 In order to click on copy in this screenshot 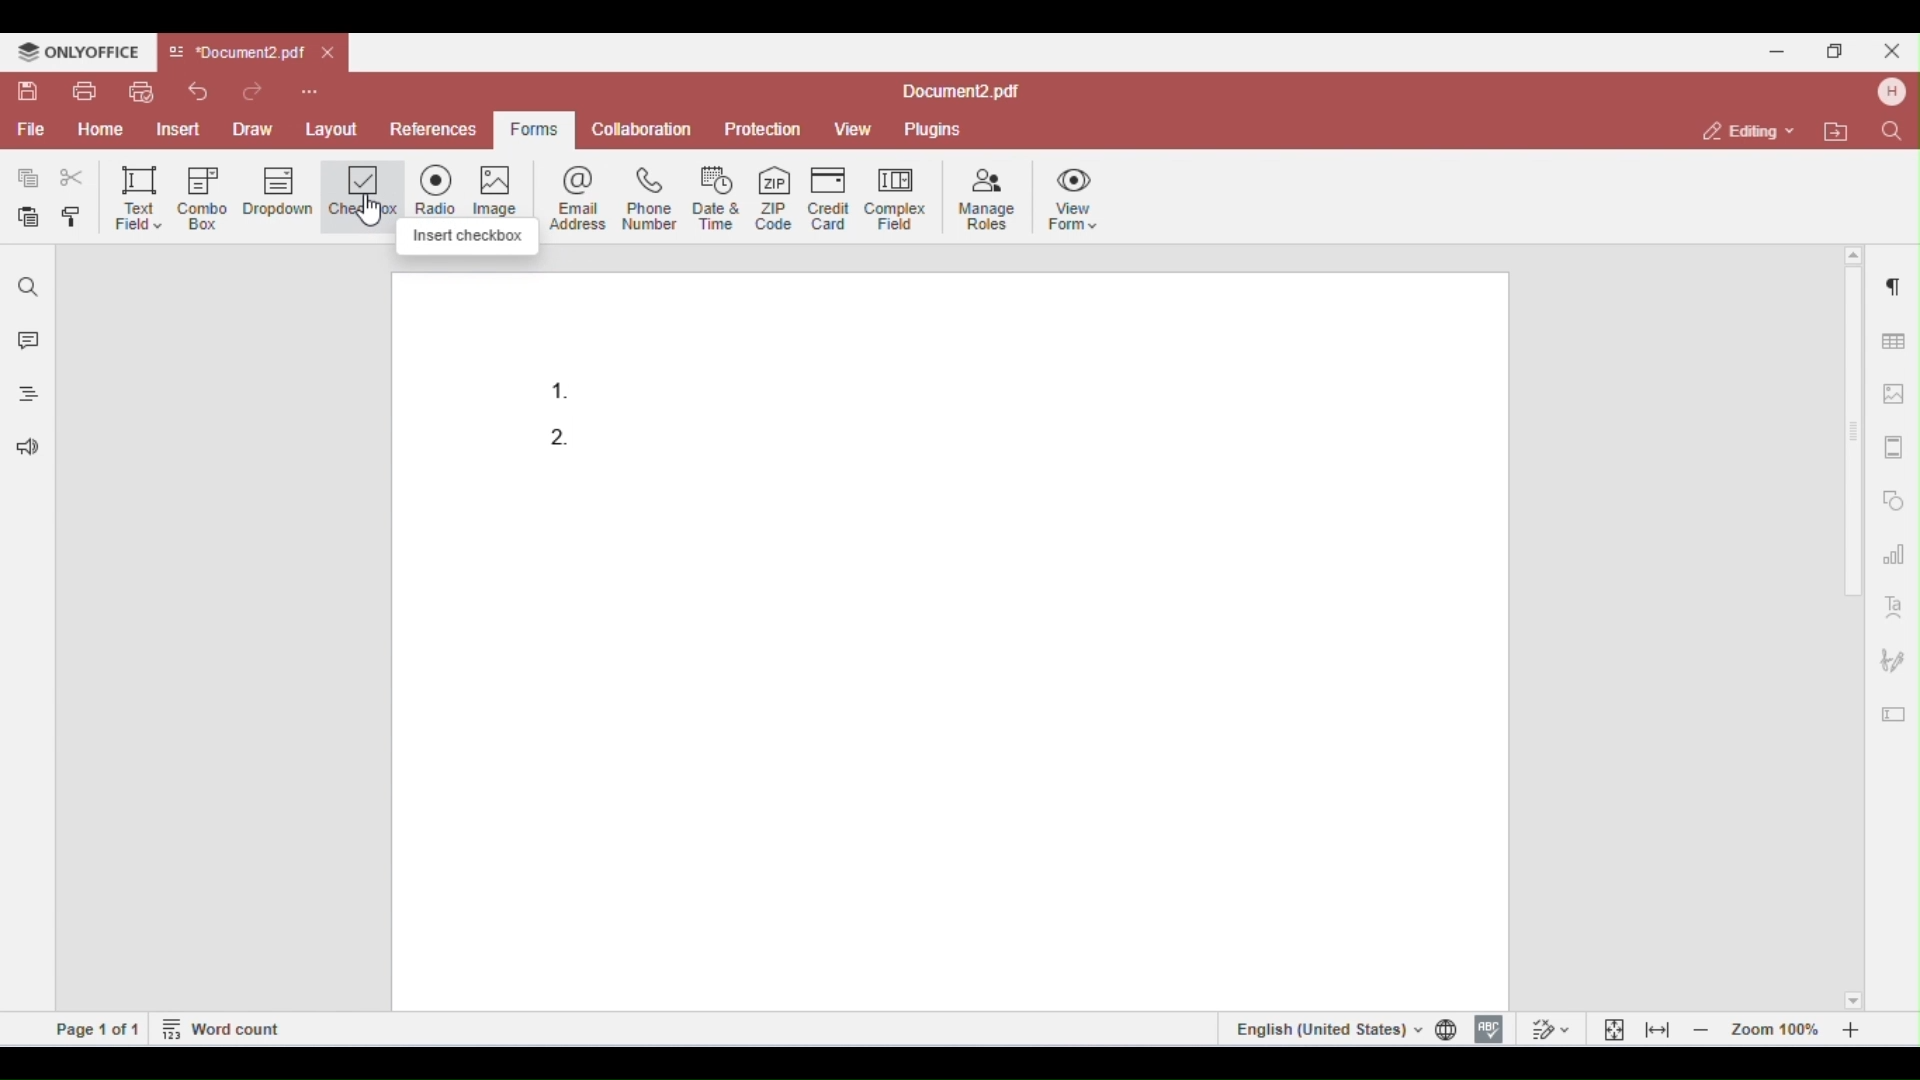, I will do `click(29, 178)`.